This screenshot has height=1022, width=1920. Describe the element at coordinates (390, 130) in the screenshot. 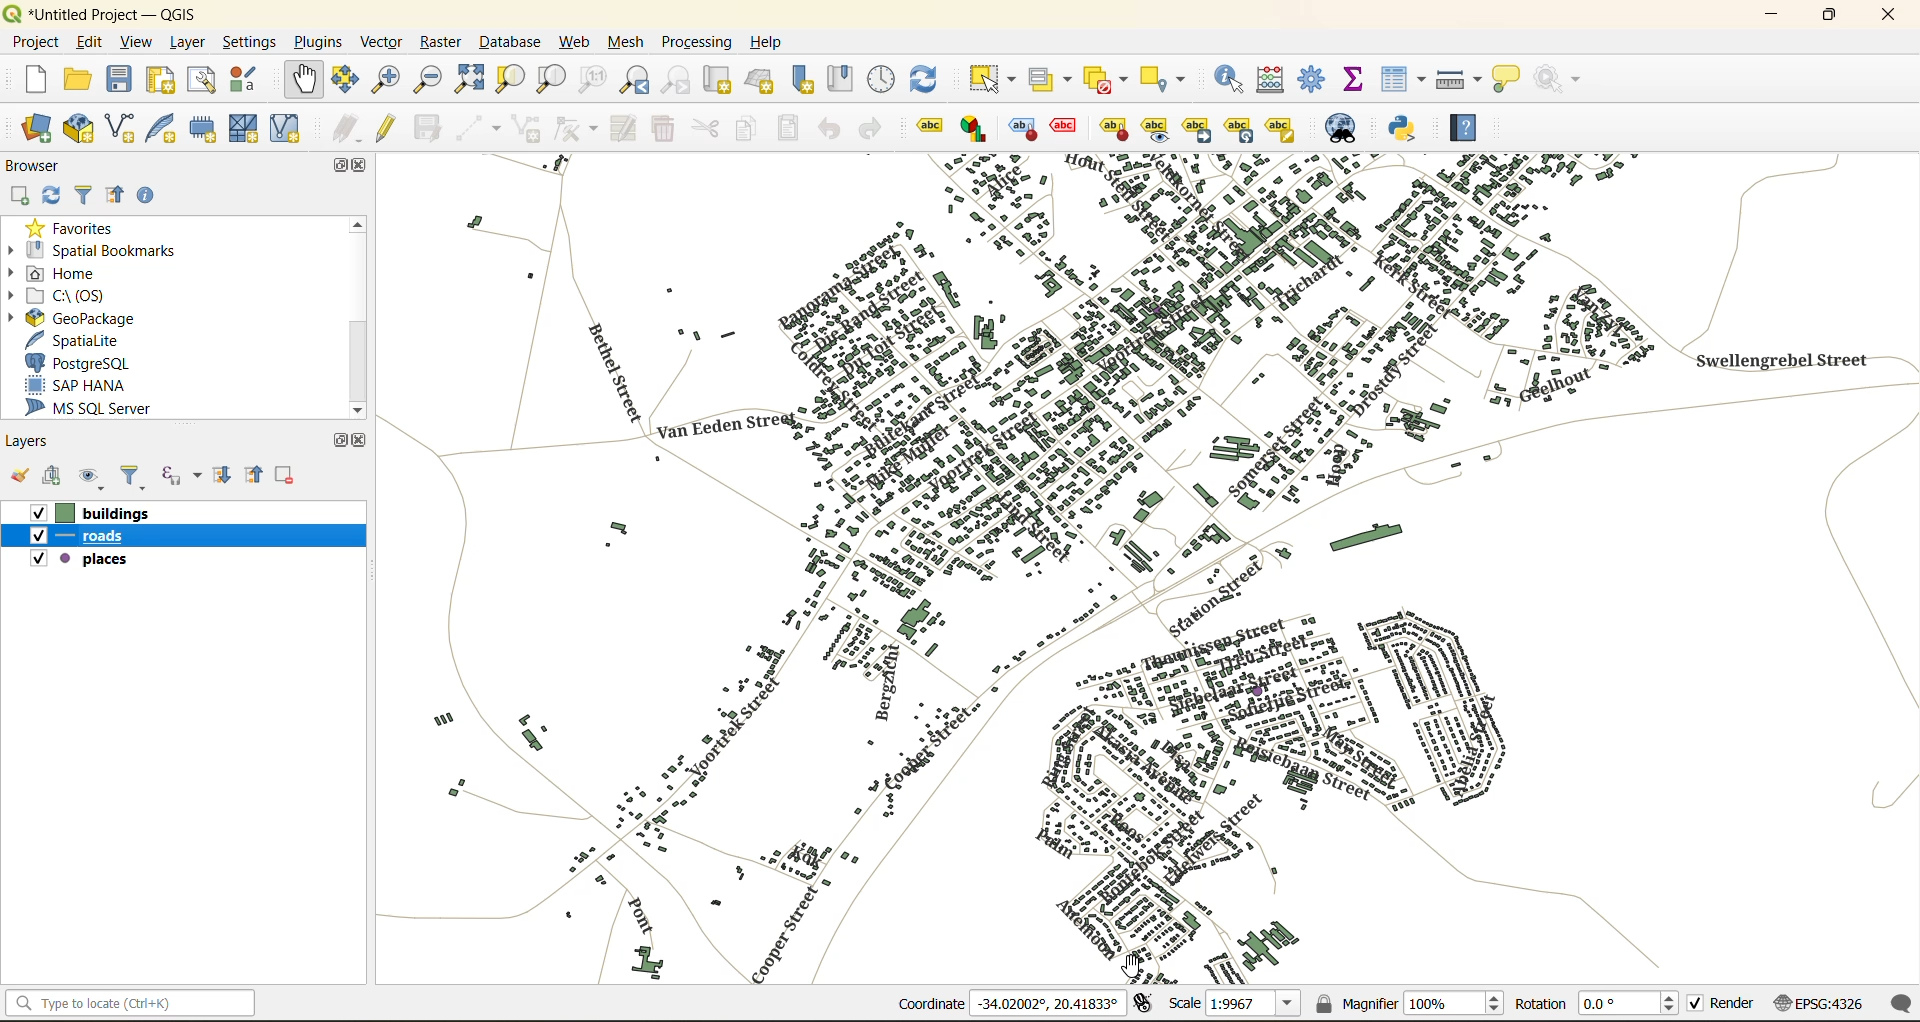

I see `toggle edits` at that location.